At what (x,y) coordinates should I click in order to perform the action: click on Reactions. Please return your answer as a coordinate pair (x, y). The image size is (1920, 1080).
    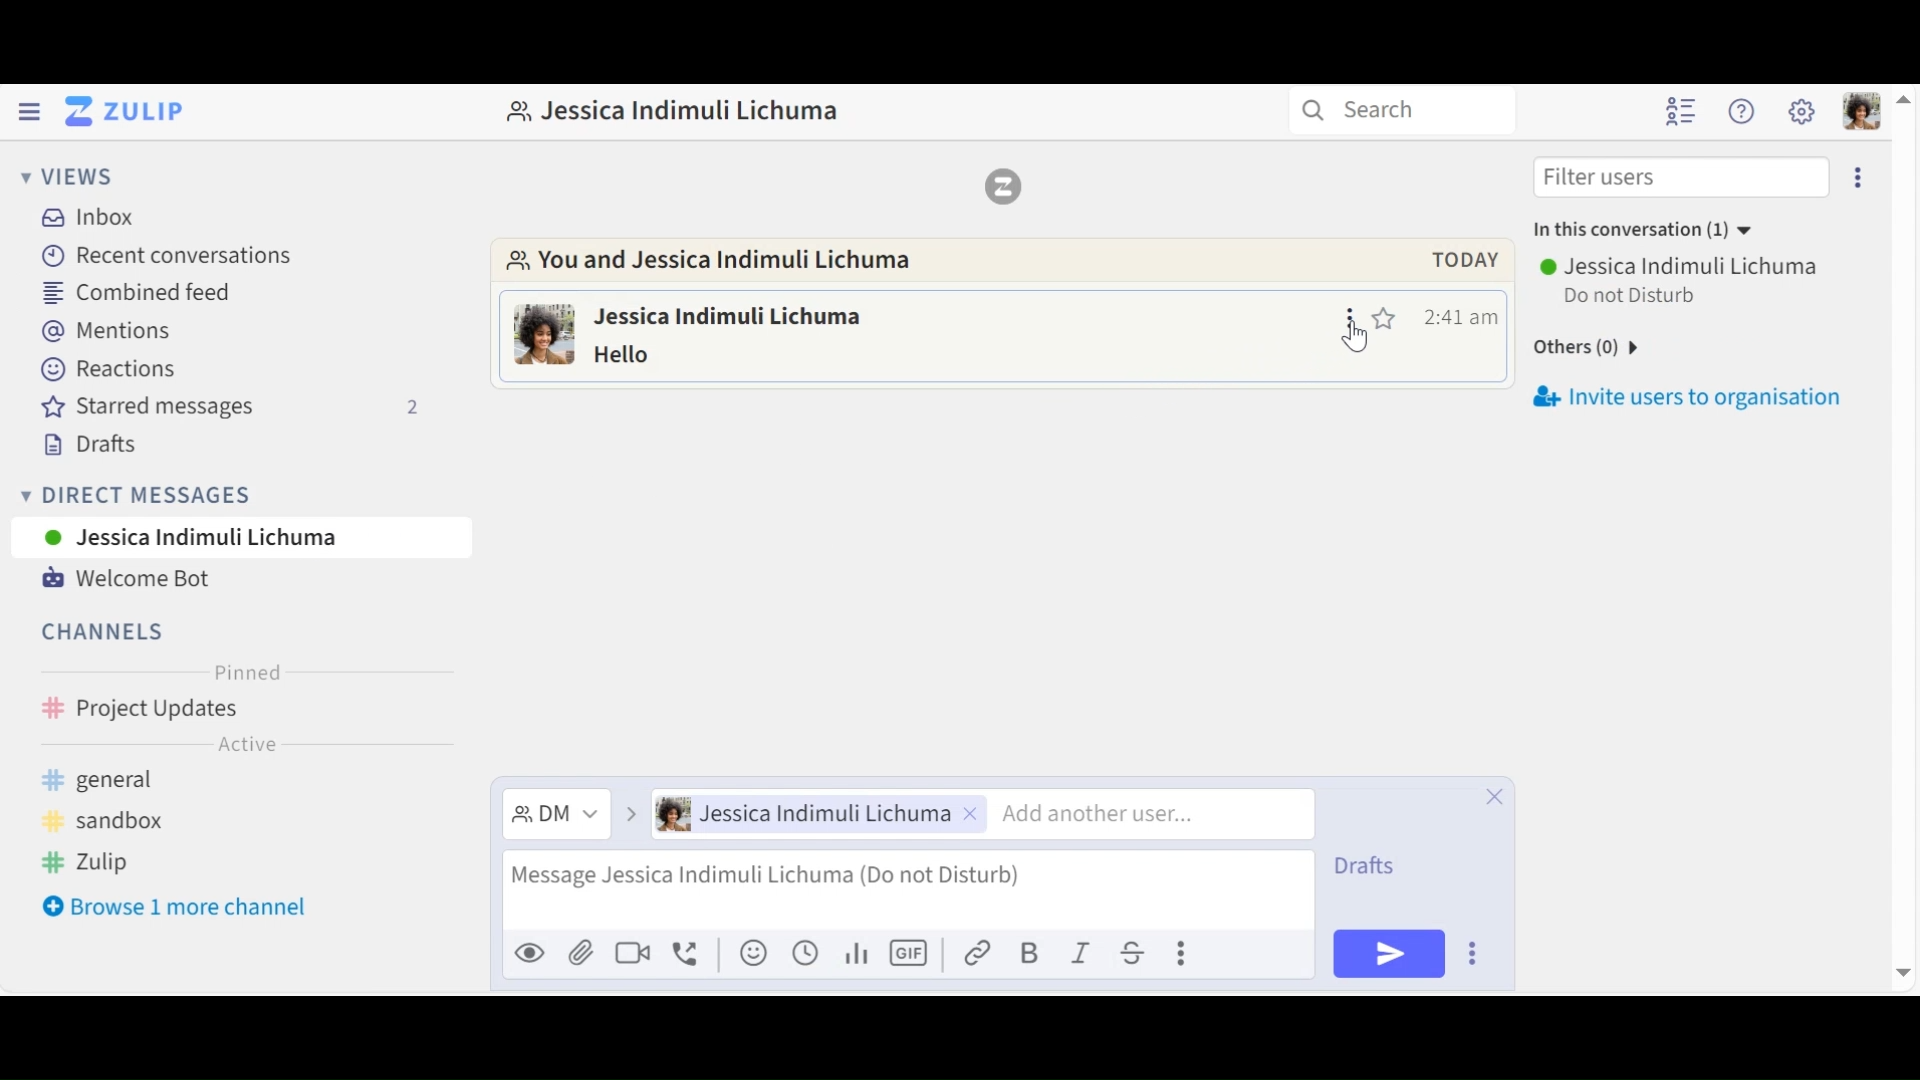
    Looking at the image, I should click on (105, 370).